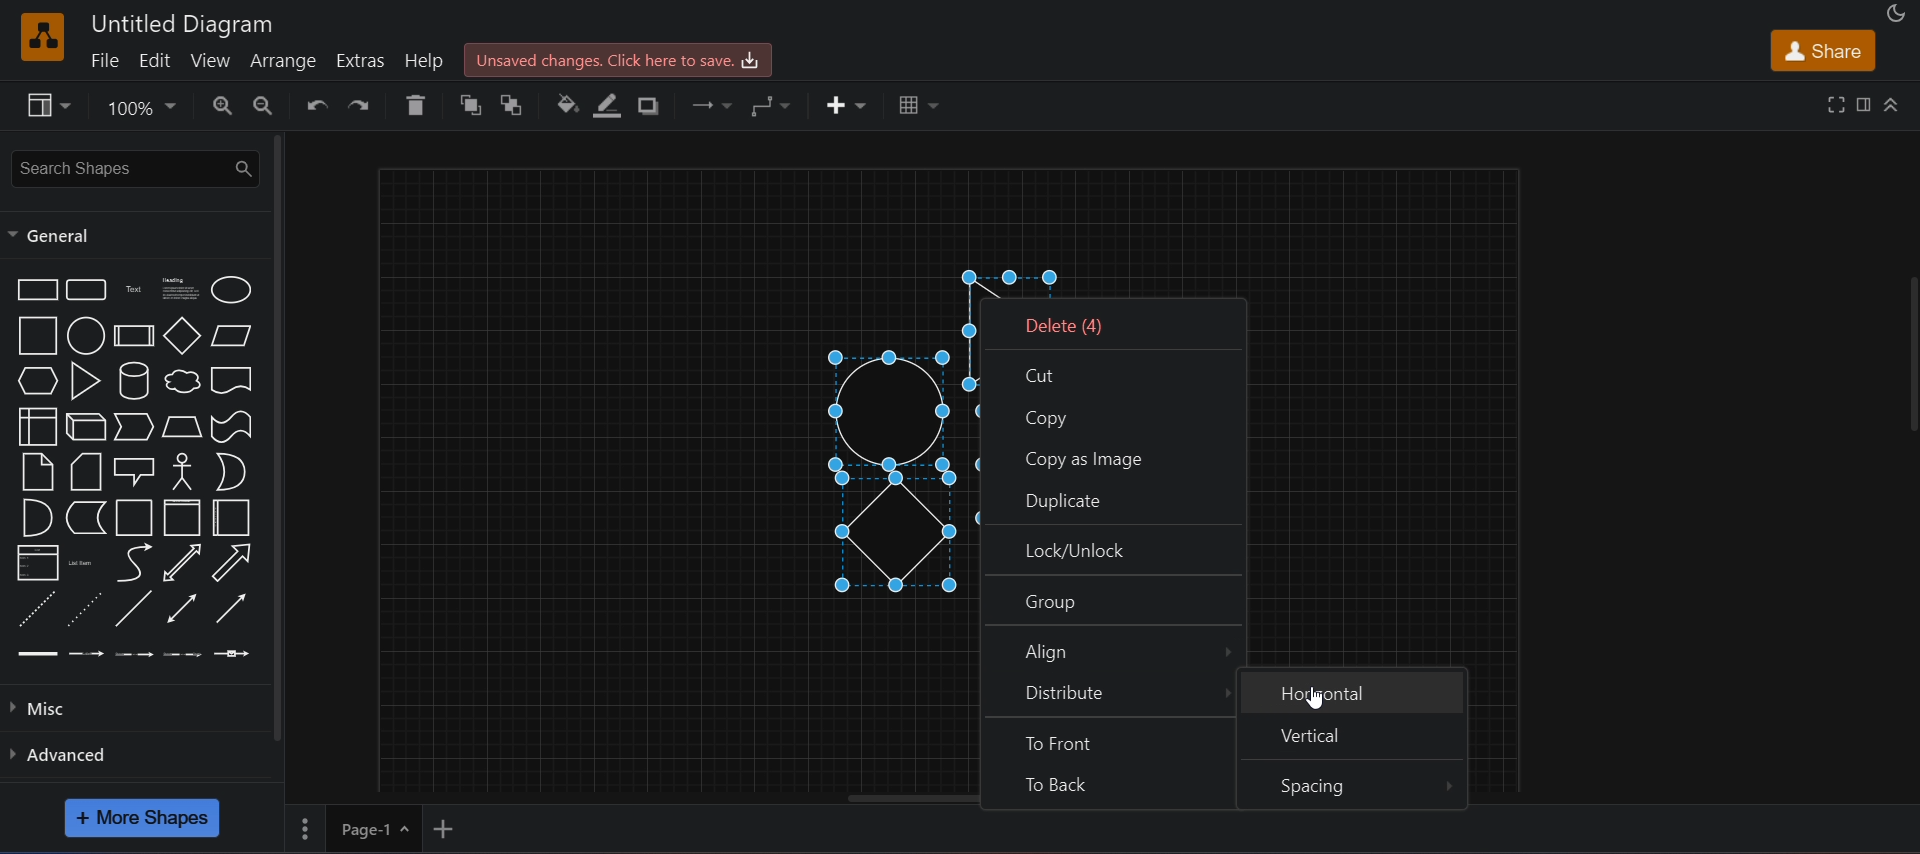  What do you see at coordinates (1357, 691) in the screenshot?
I see `horizontal` at bounding box center [1357, 691].